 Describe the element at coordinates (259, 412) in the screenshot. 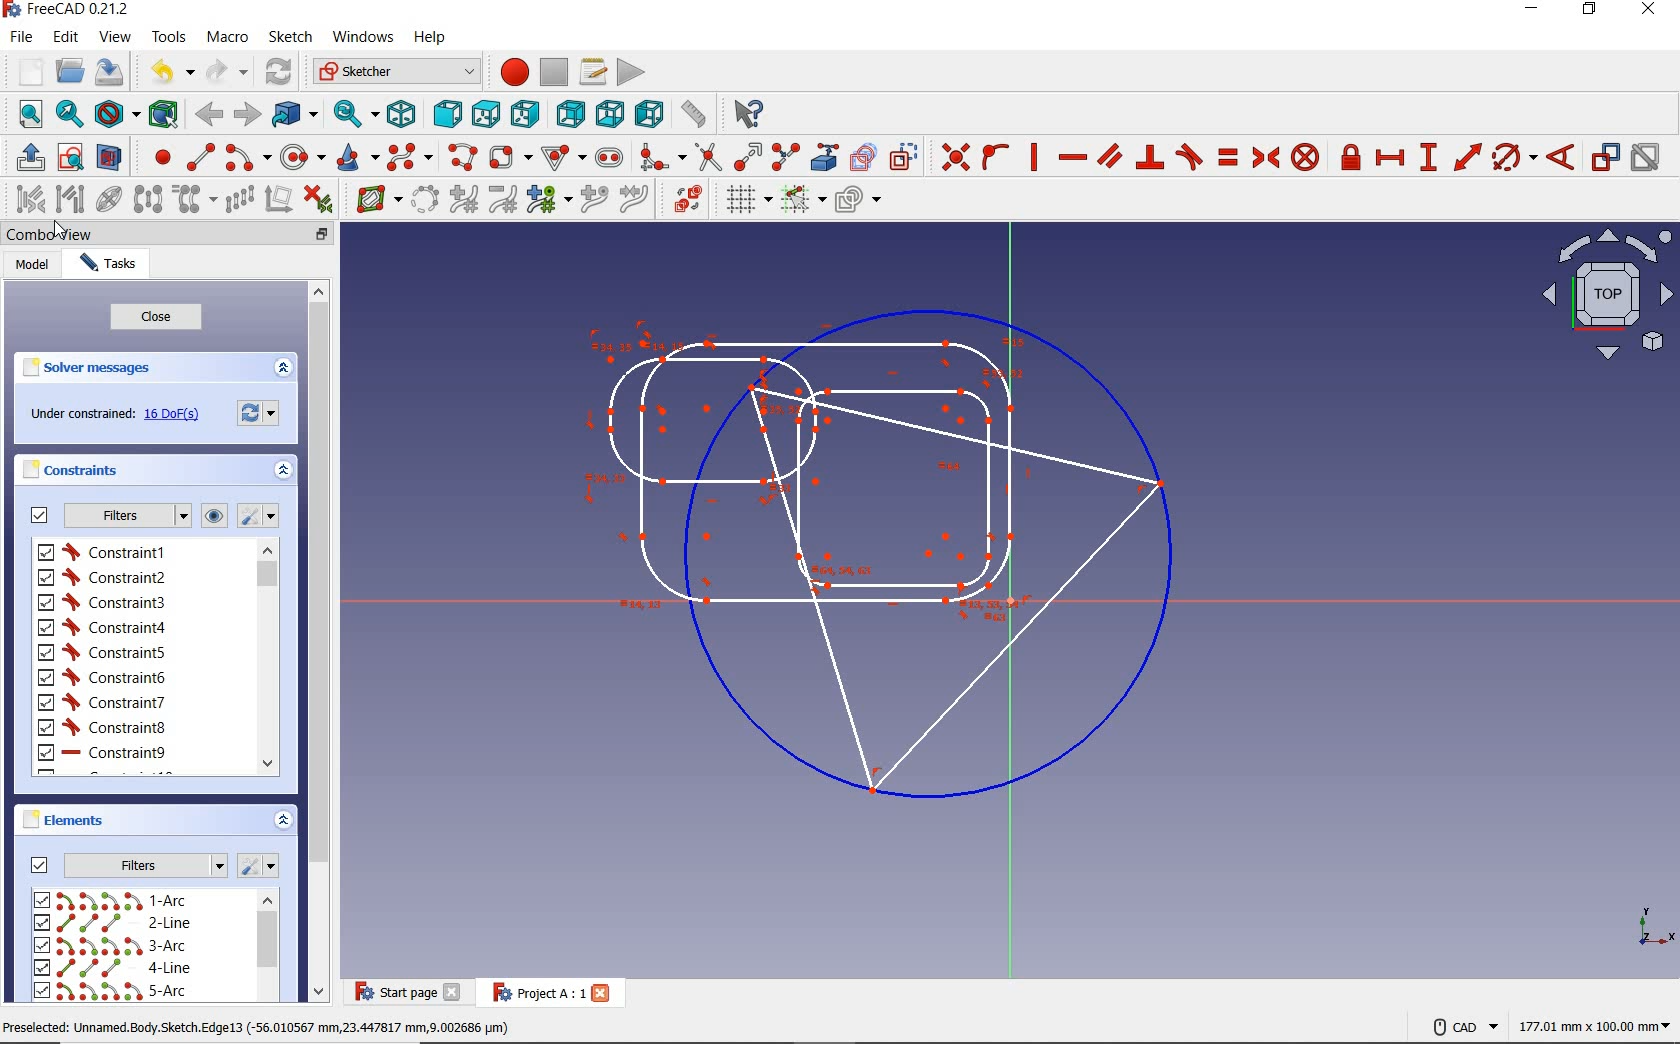

I see `forces recomputation of active document` at that location.